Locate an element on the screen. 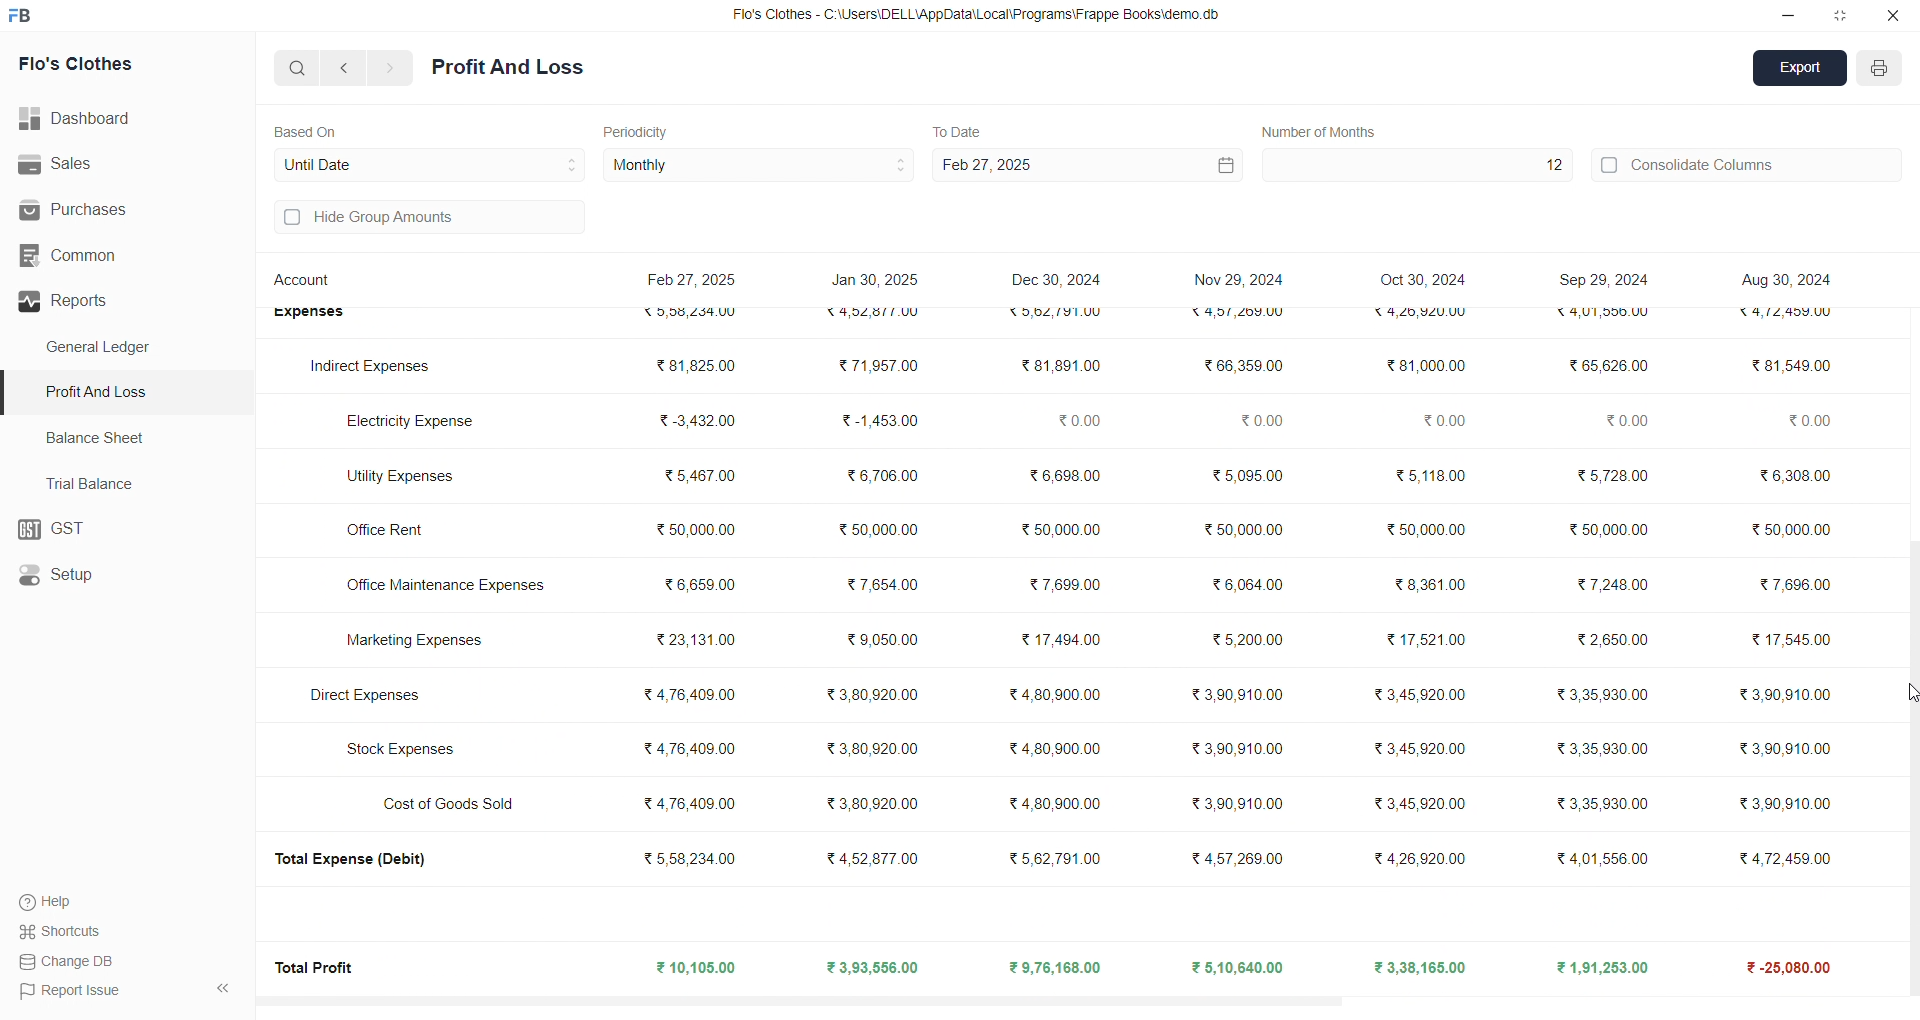  Monthly is located at coordinates (760, 166).